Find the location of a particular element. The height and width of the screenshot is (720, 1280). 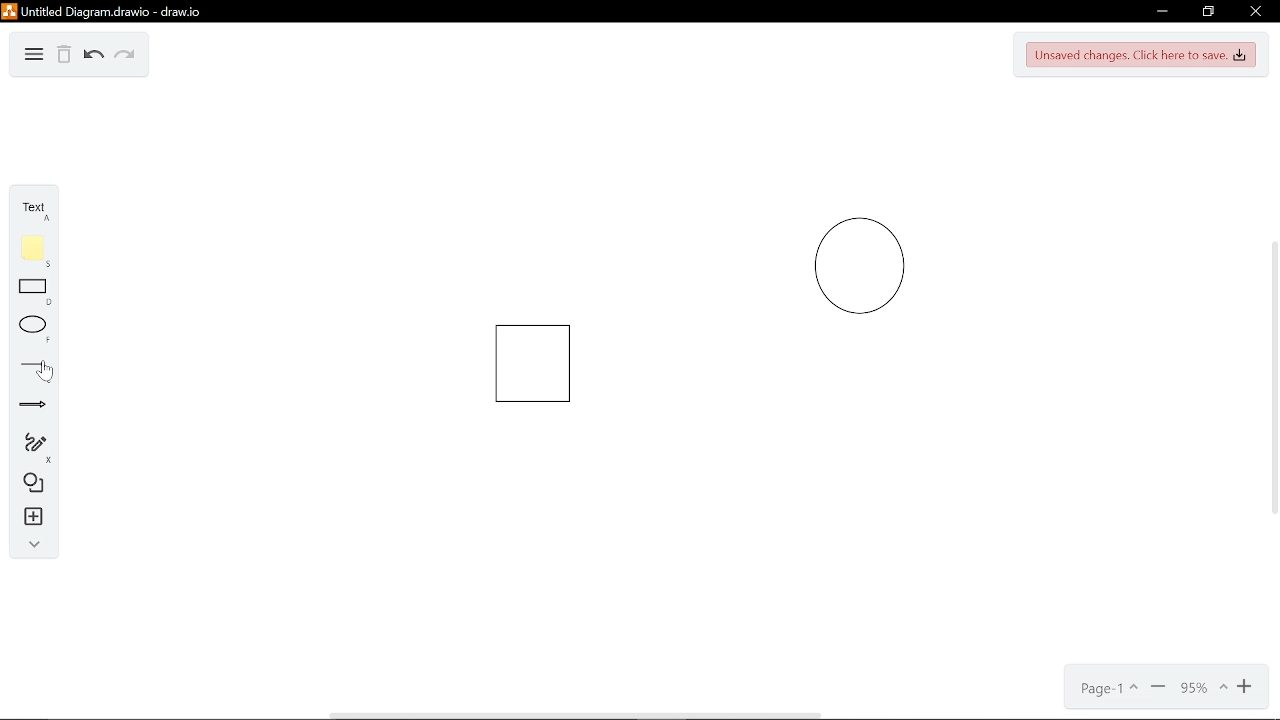

Text is located at coordinates (26, 206).